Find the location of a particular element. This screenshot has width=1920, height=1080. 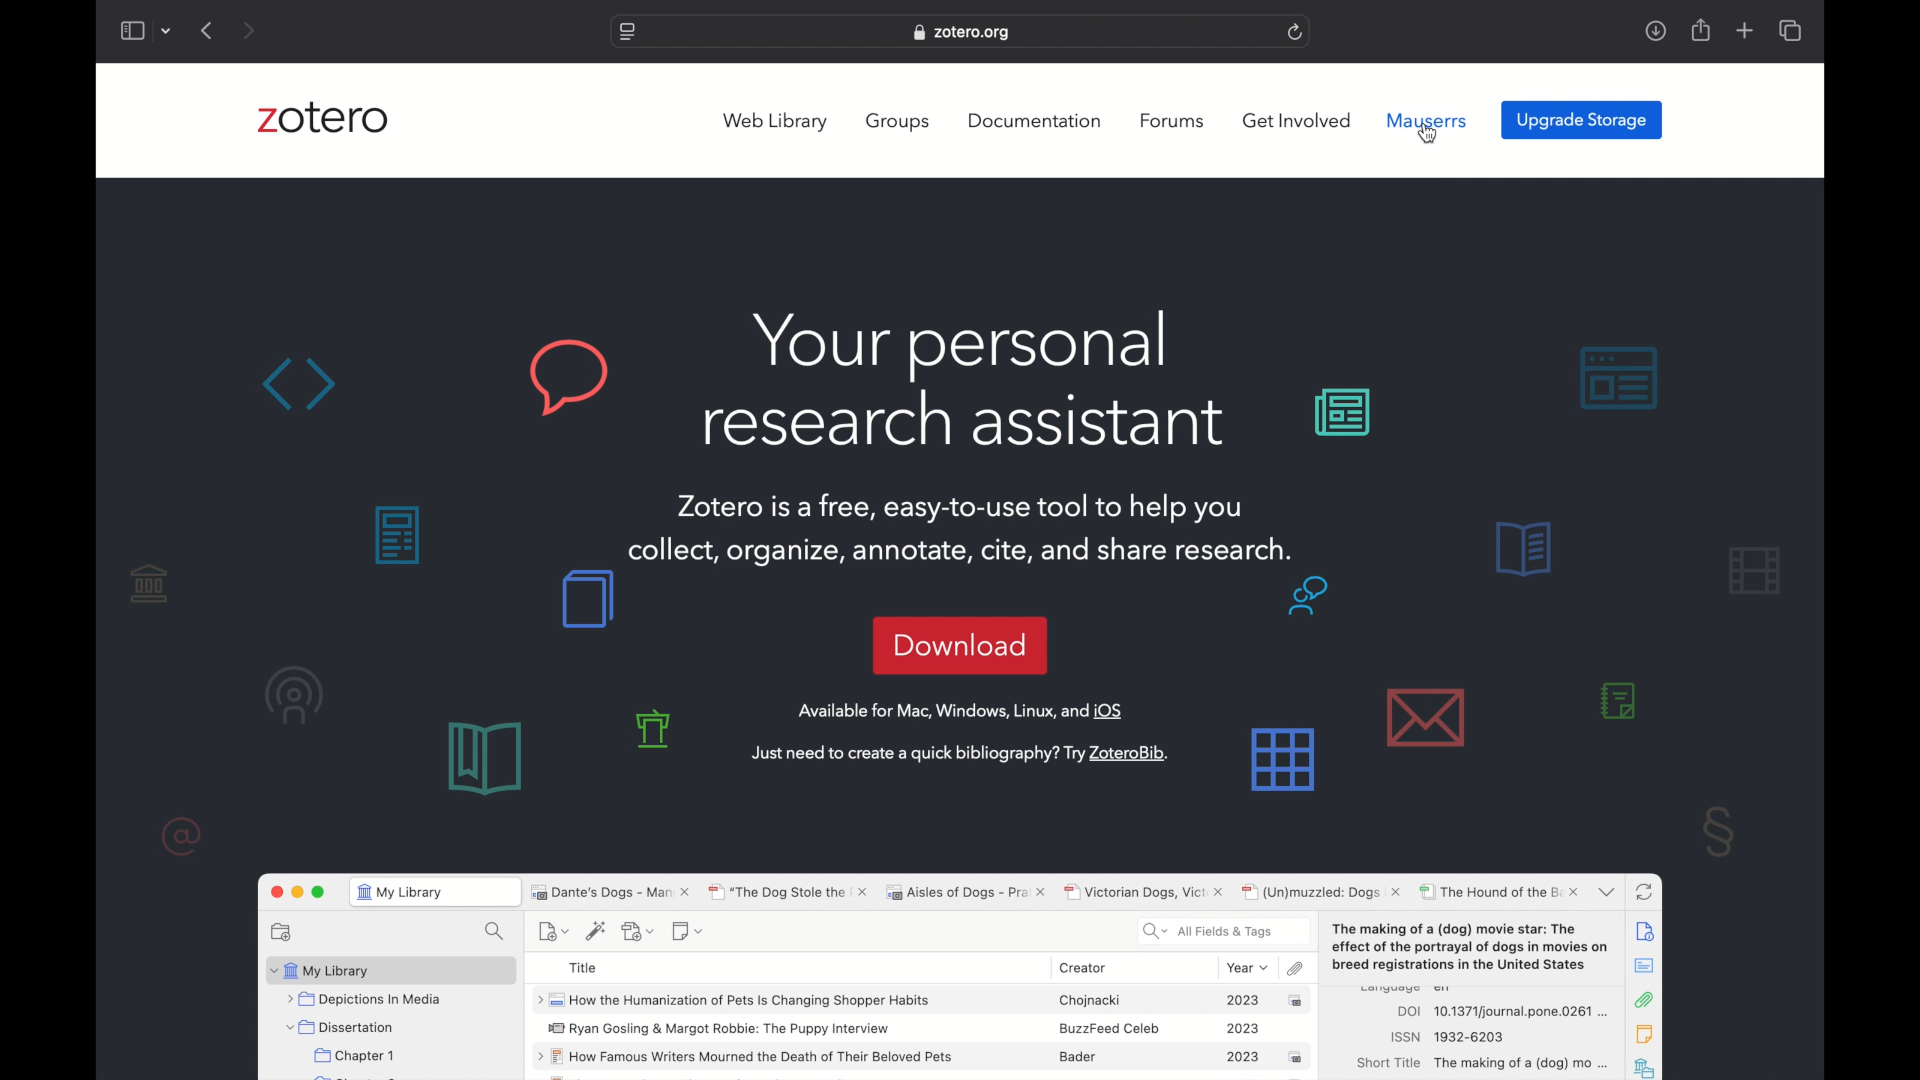

dropdown is located at coordinates (167, 32).